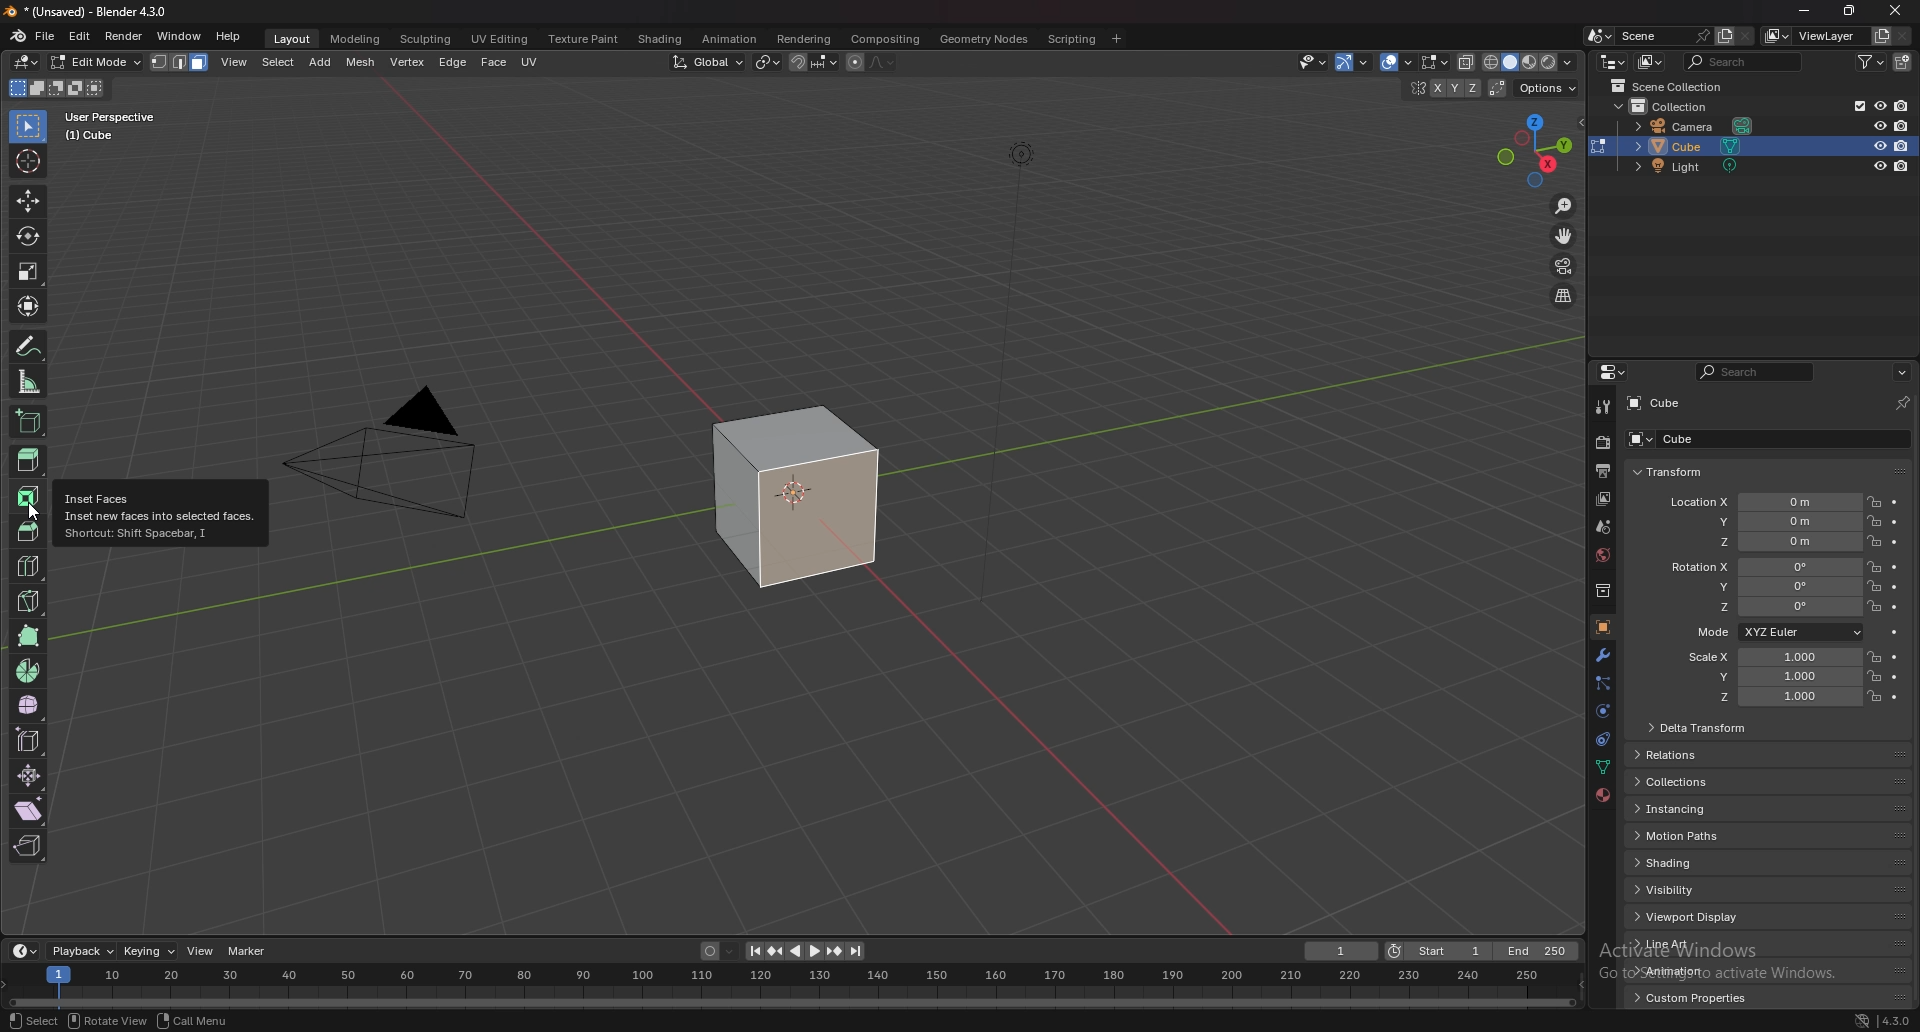 Image resolution: width=1920 pixels, height=1032 pixels. Describe the element at coordinates (1743, 61) in the screenshot. I see `search` at that location.